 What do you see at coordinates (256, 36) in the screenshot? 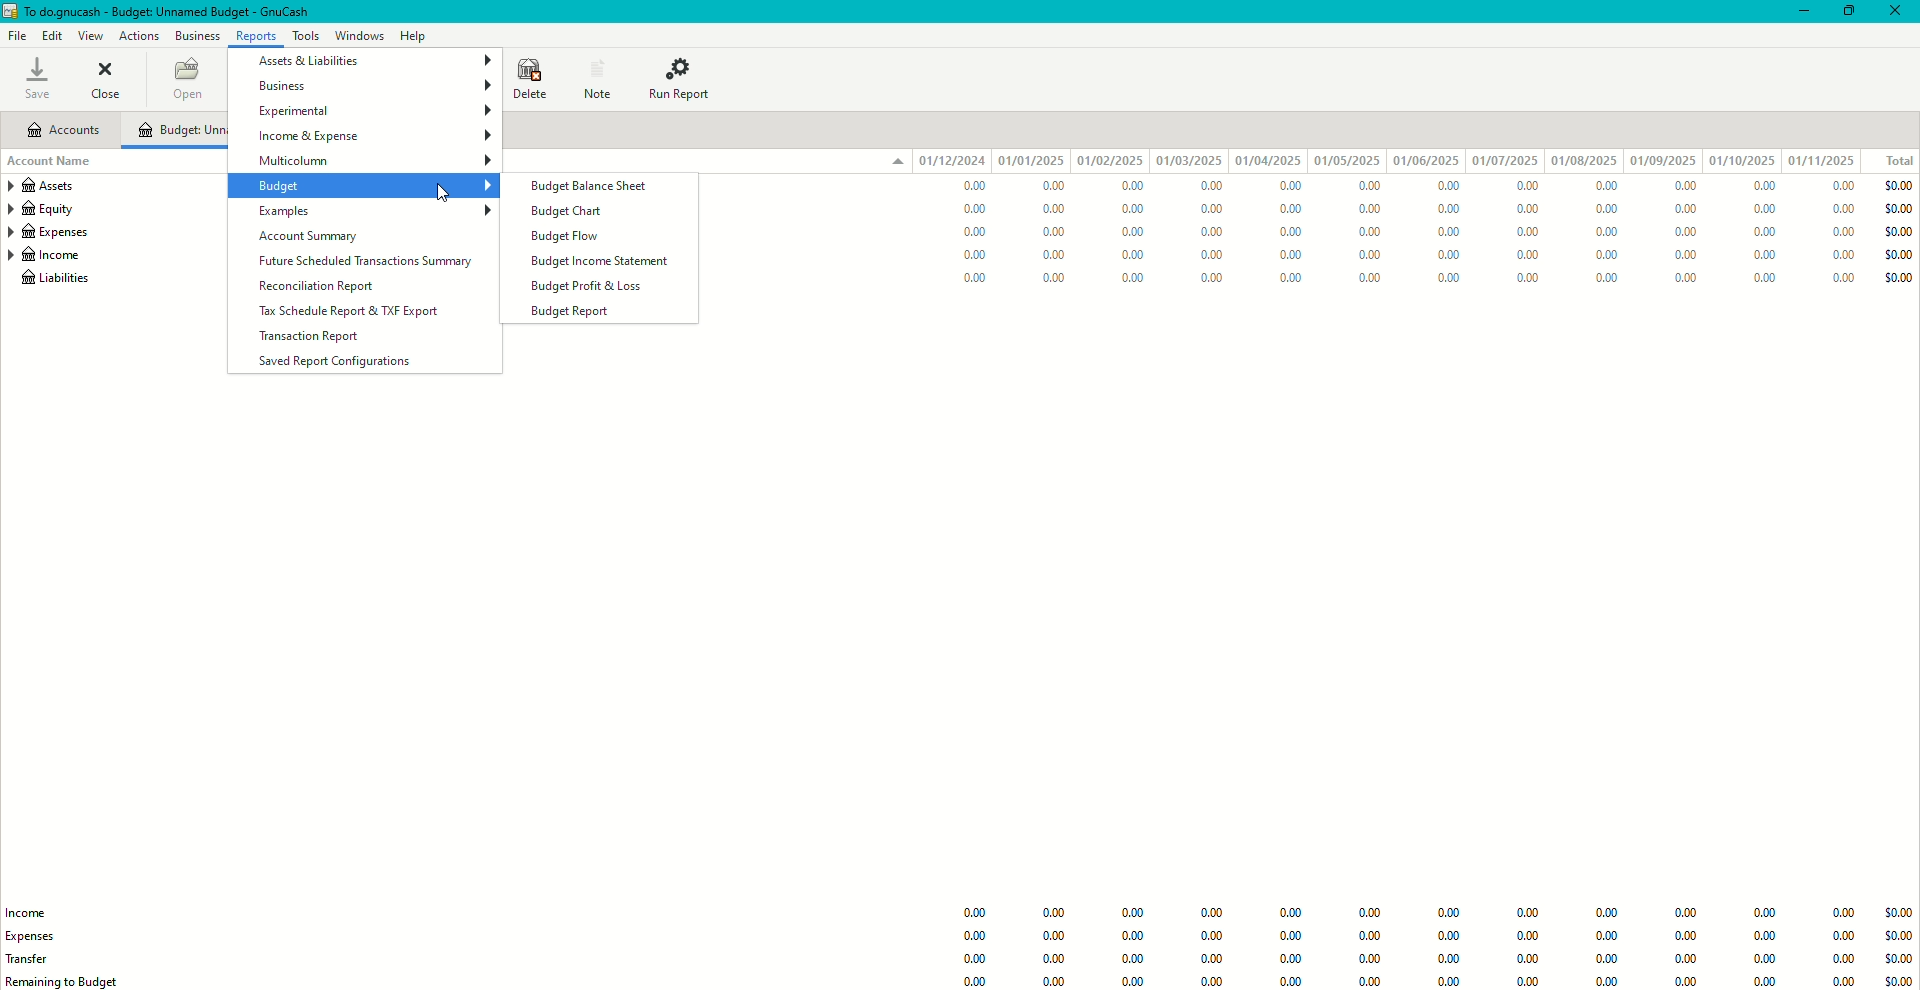
I see `Reports` at bounding box center [256, 36].